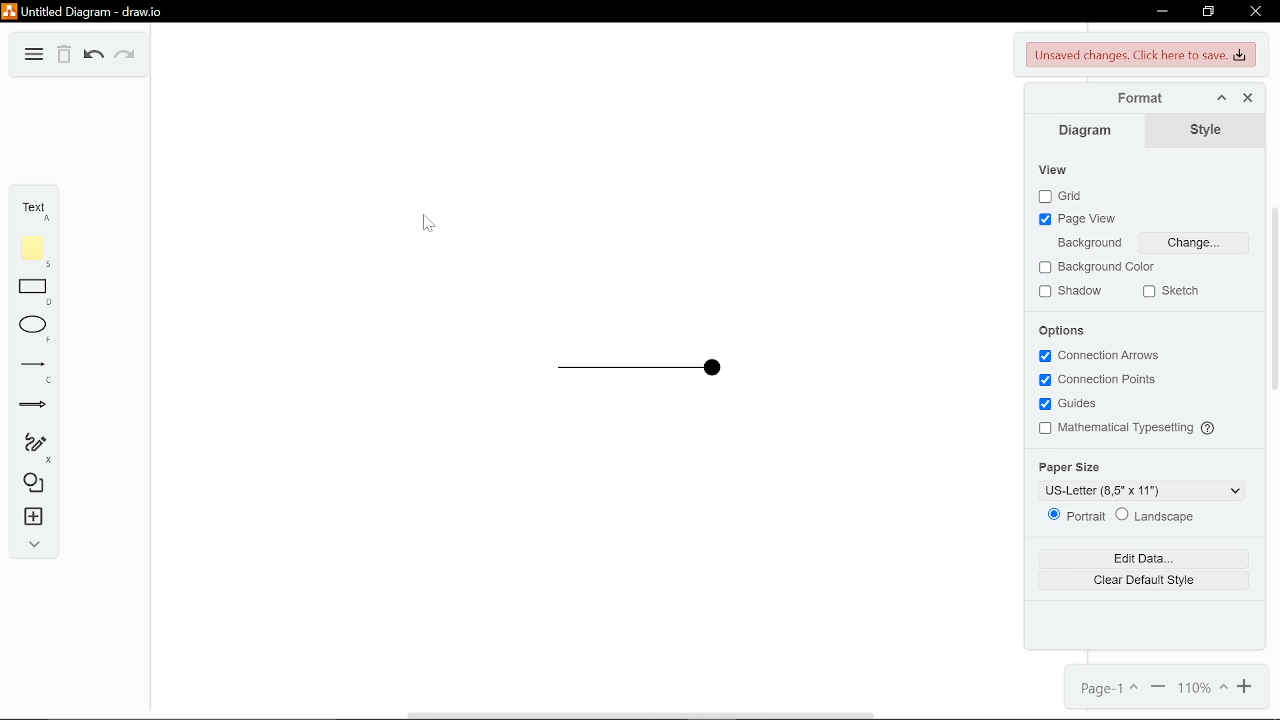  Describe the element at coordinates (1086, 243) in the screenshot. I see `Background` at that location.